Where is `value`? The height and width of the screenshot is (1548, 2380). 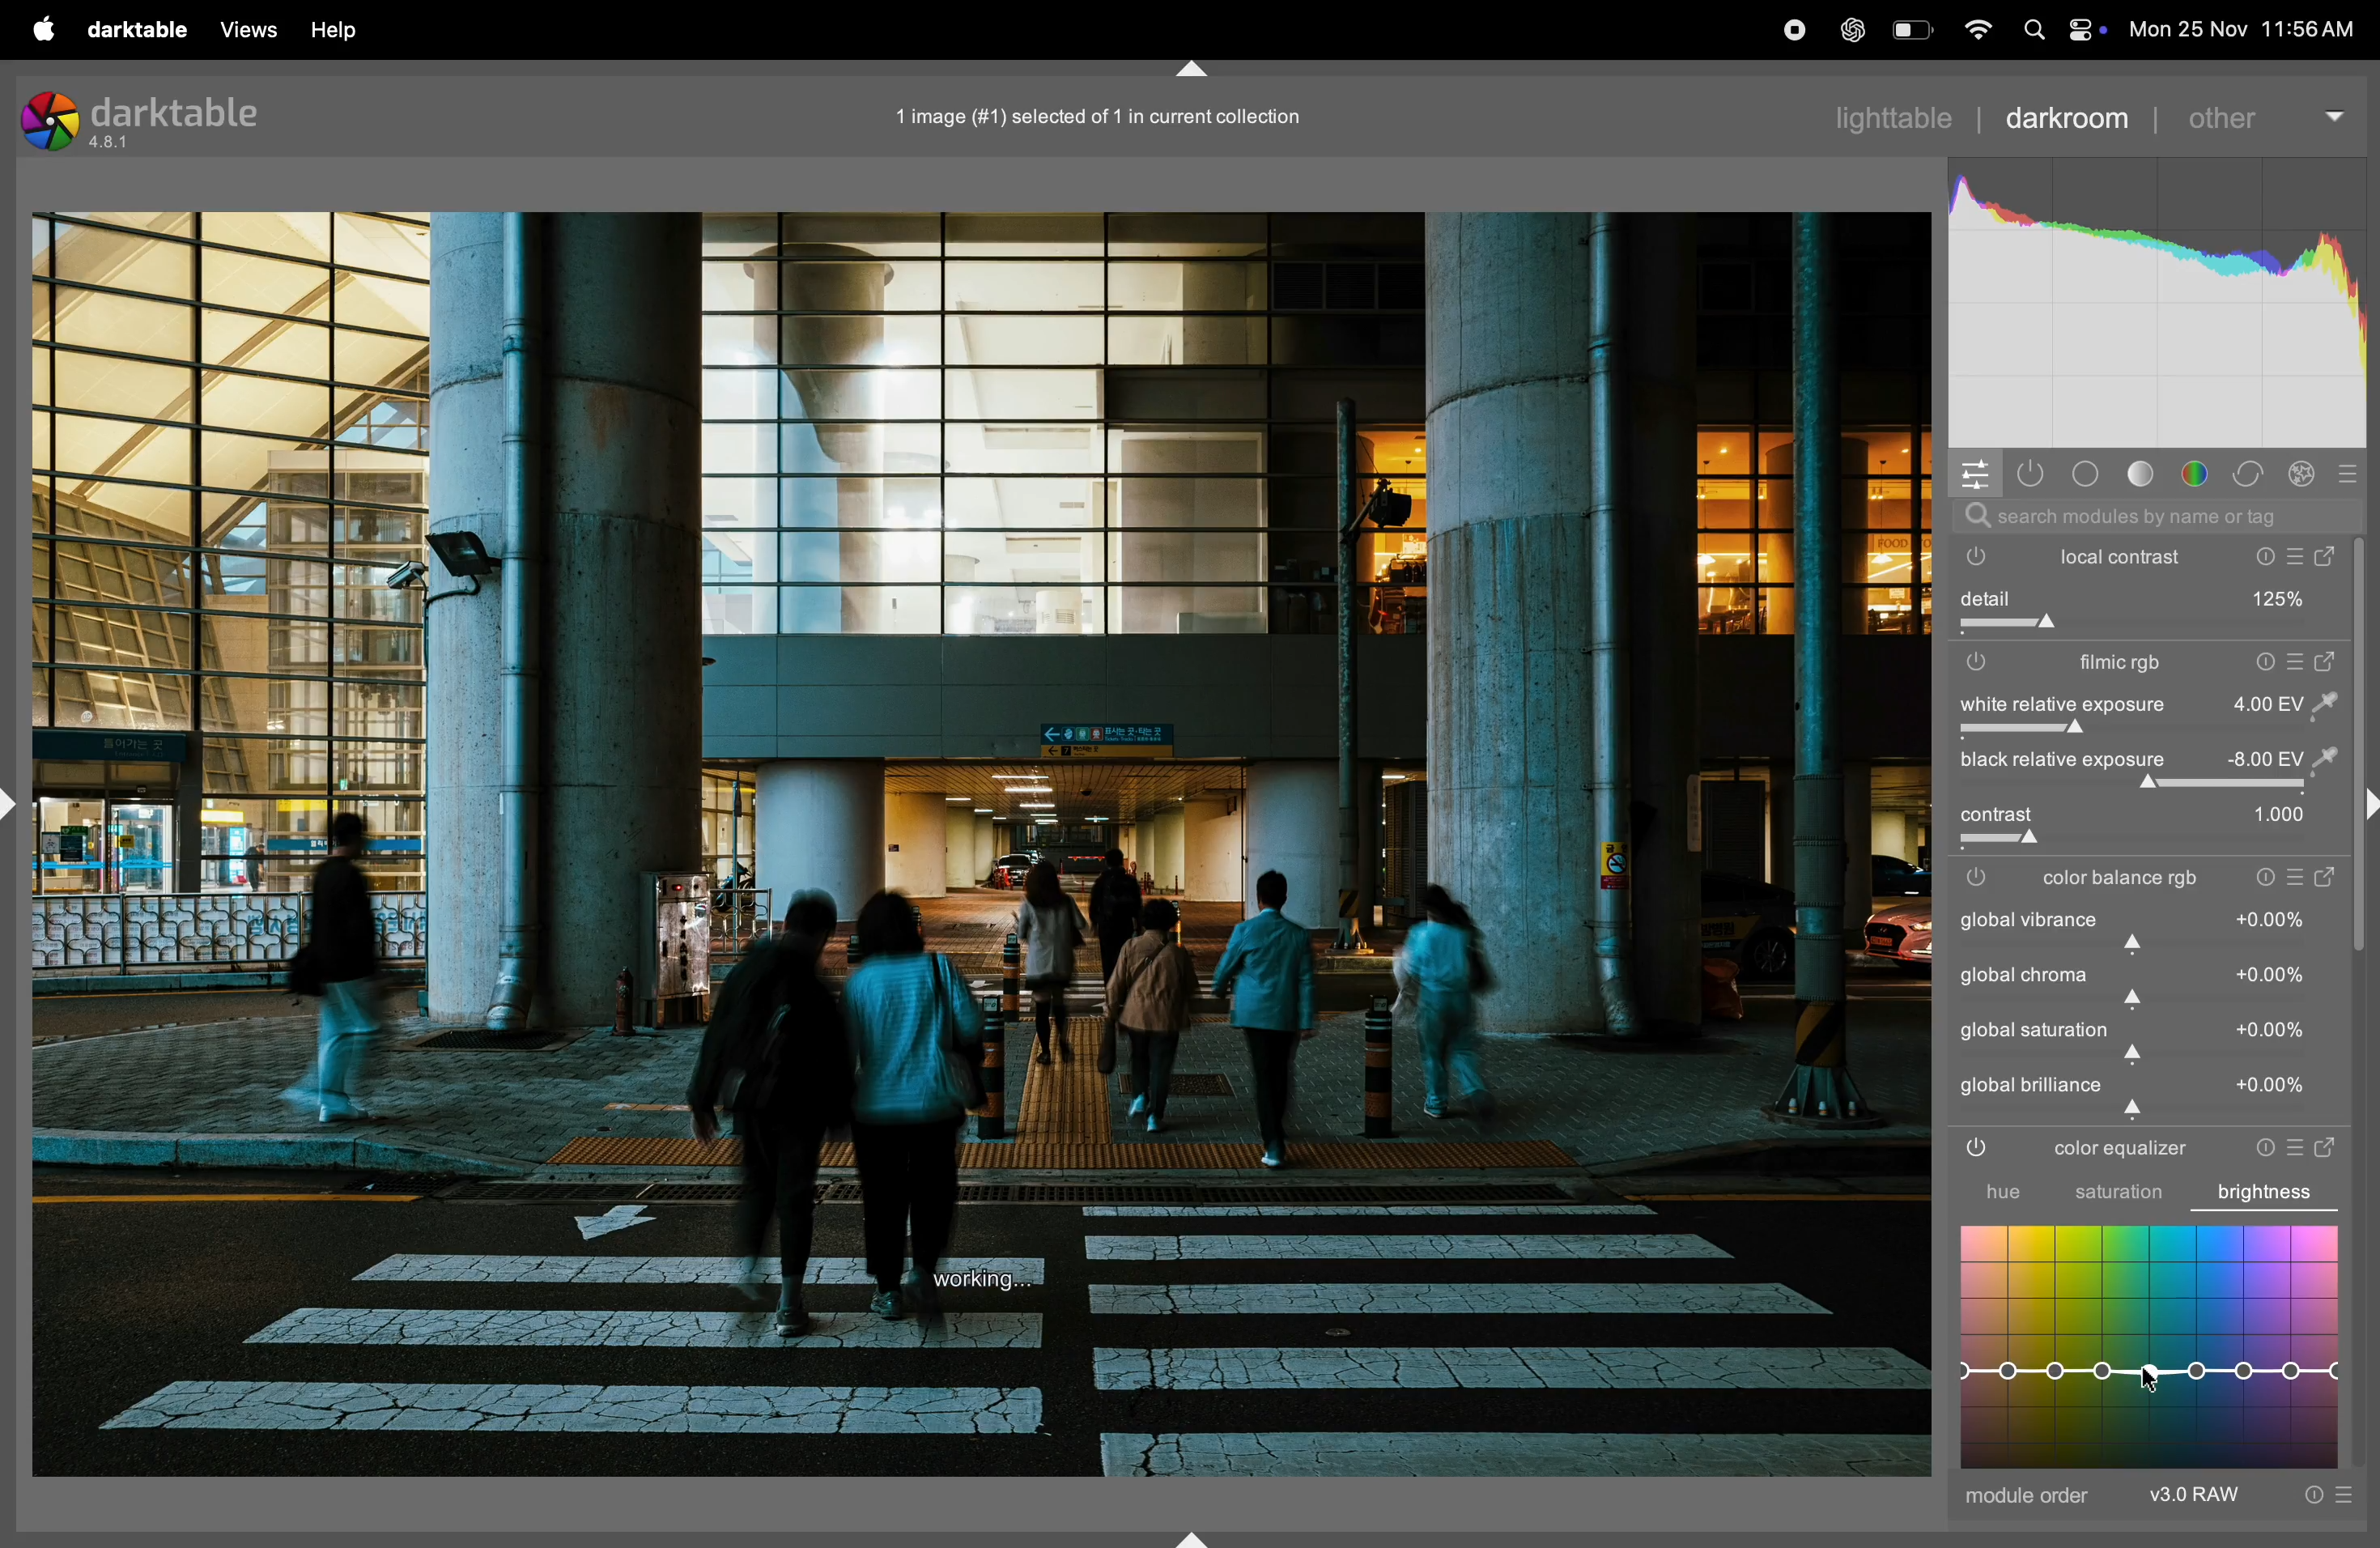 value is located at coordinates (2273, 1031).